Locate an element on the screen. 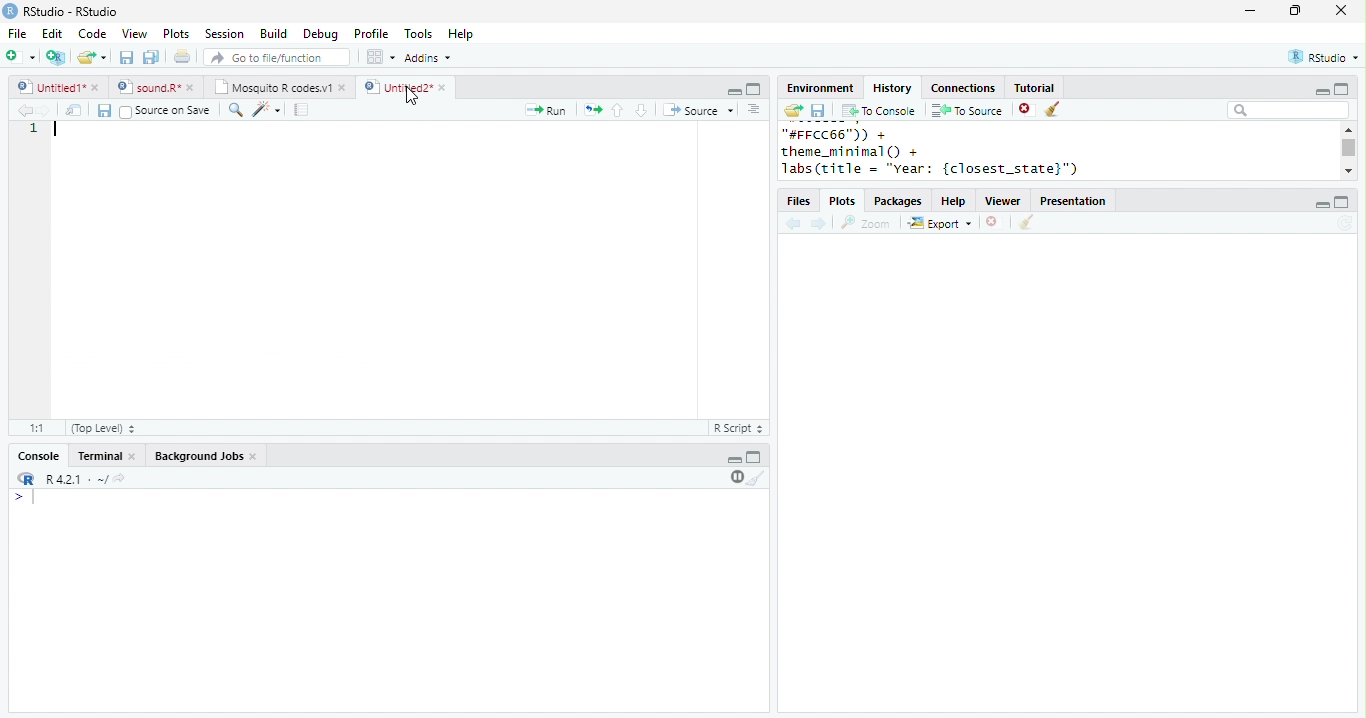 This screenshot has width=1366, height=718. minimize is located at coordinates (1321, 205).